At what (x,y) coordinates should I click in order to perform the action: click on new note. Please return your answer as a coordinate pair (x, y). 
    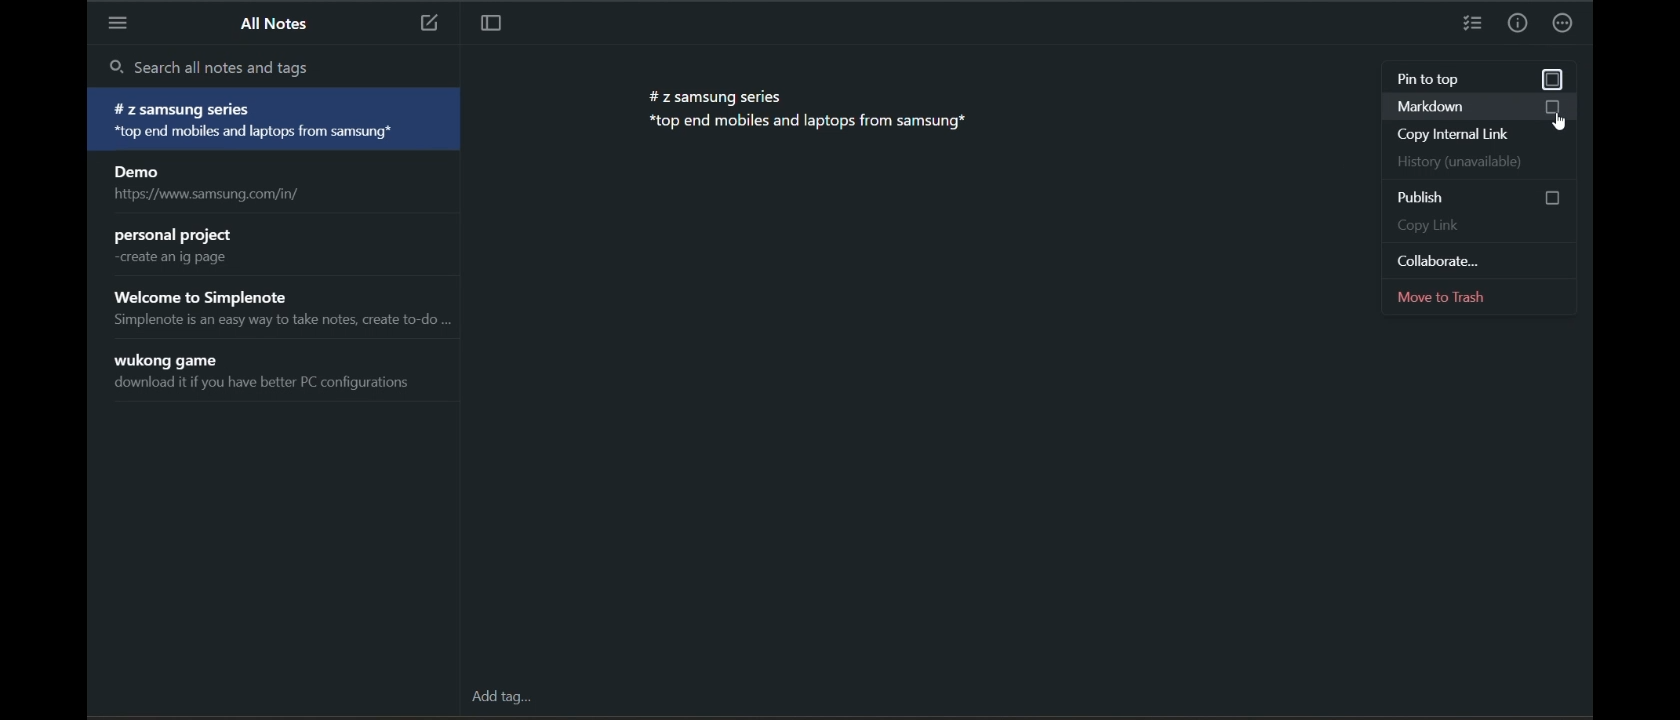
    Looking at the image, I should click on (426, 25).